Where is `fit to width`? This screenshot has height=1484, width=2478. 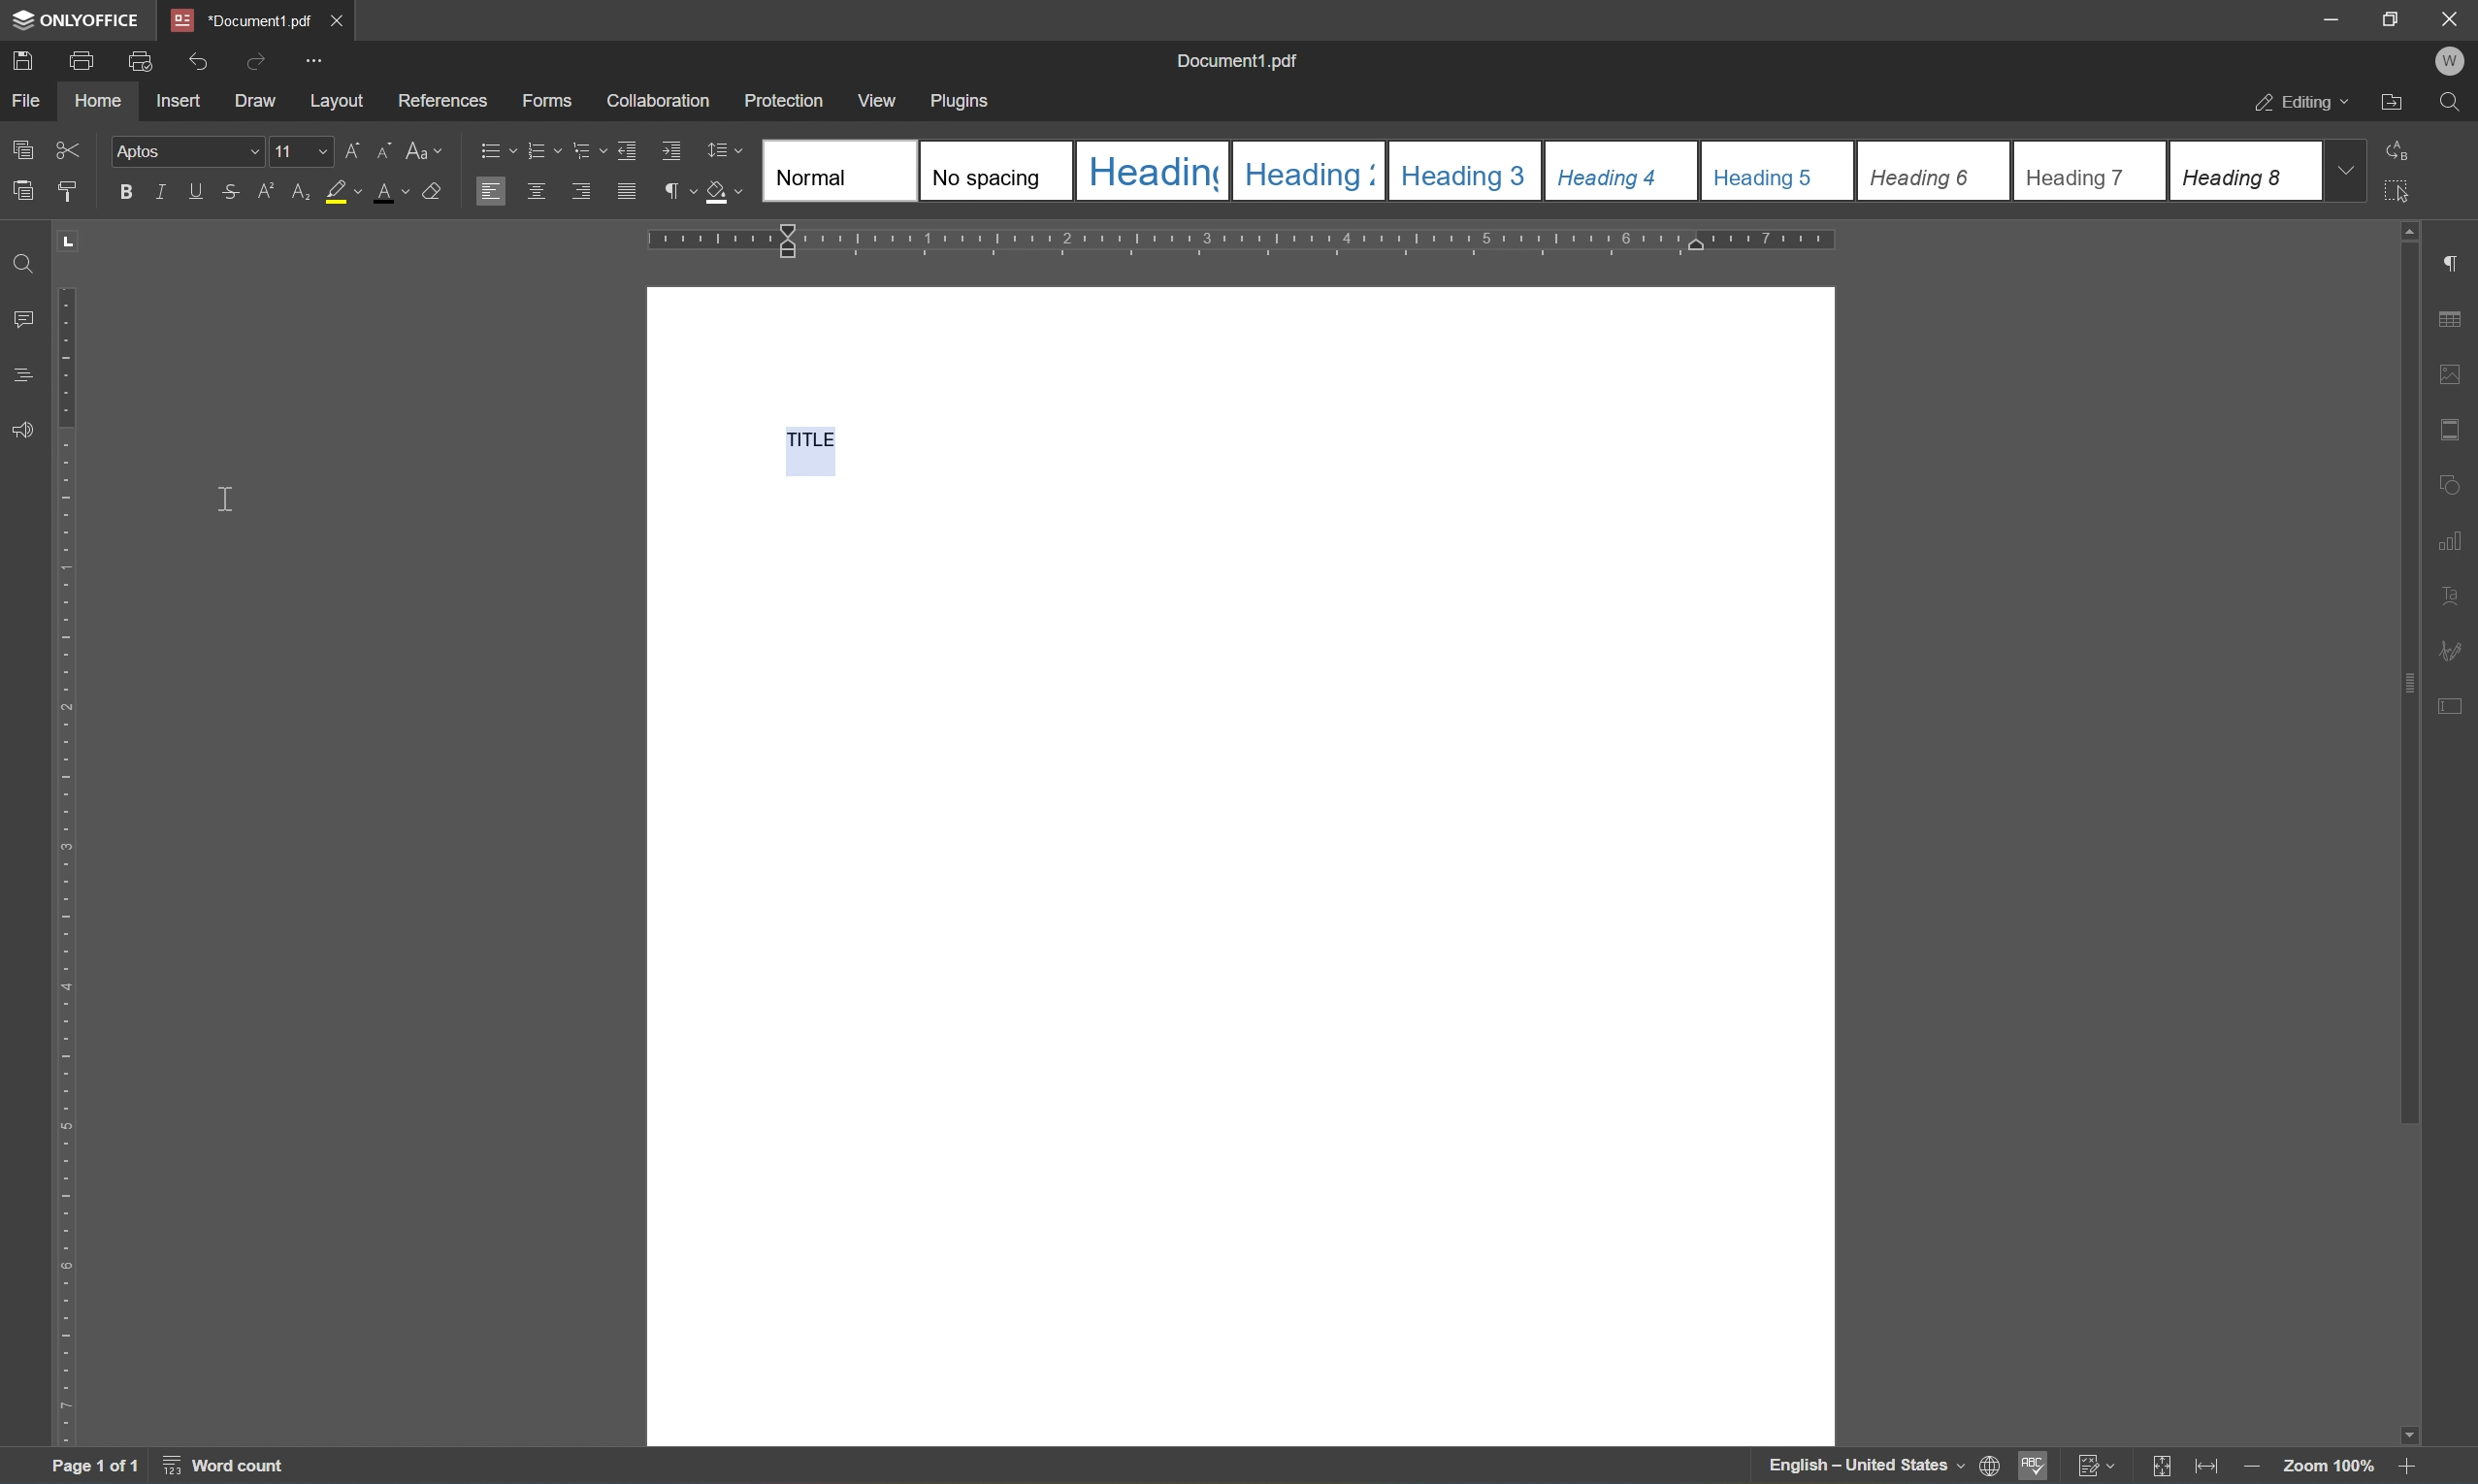 fit to width is located at coordinates (2210, 1466).